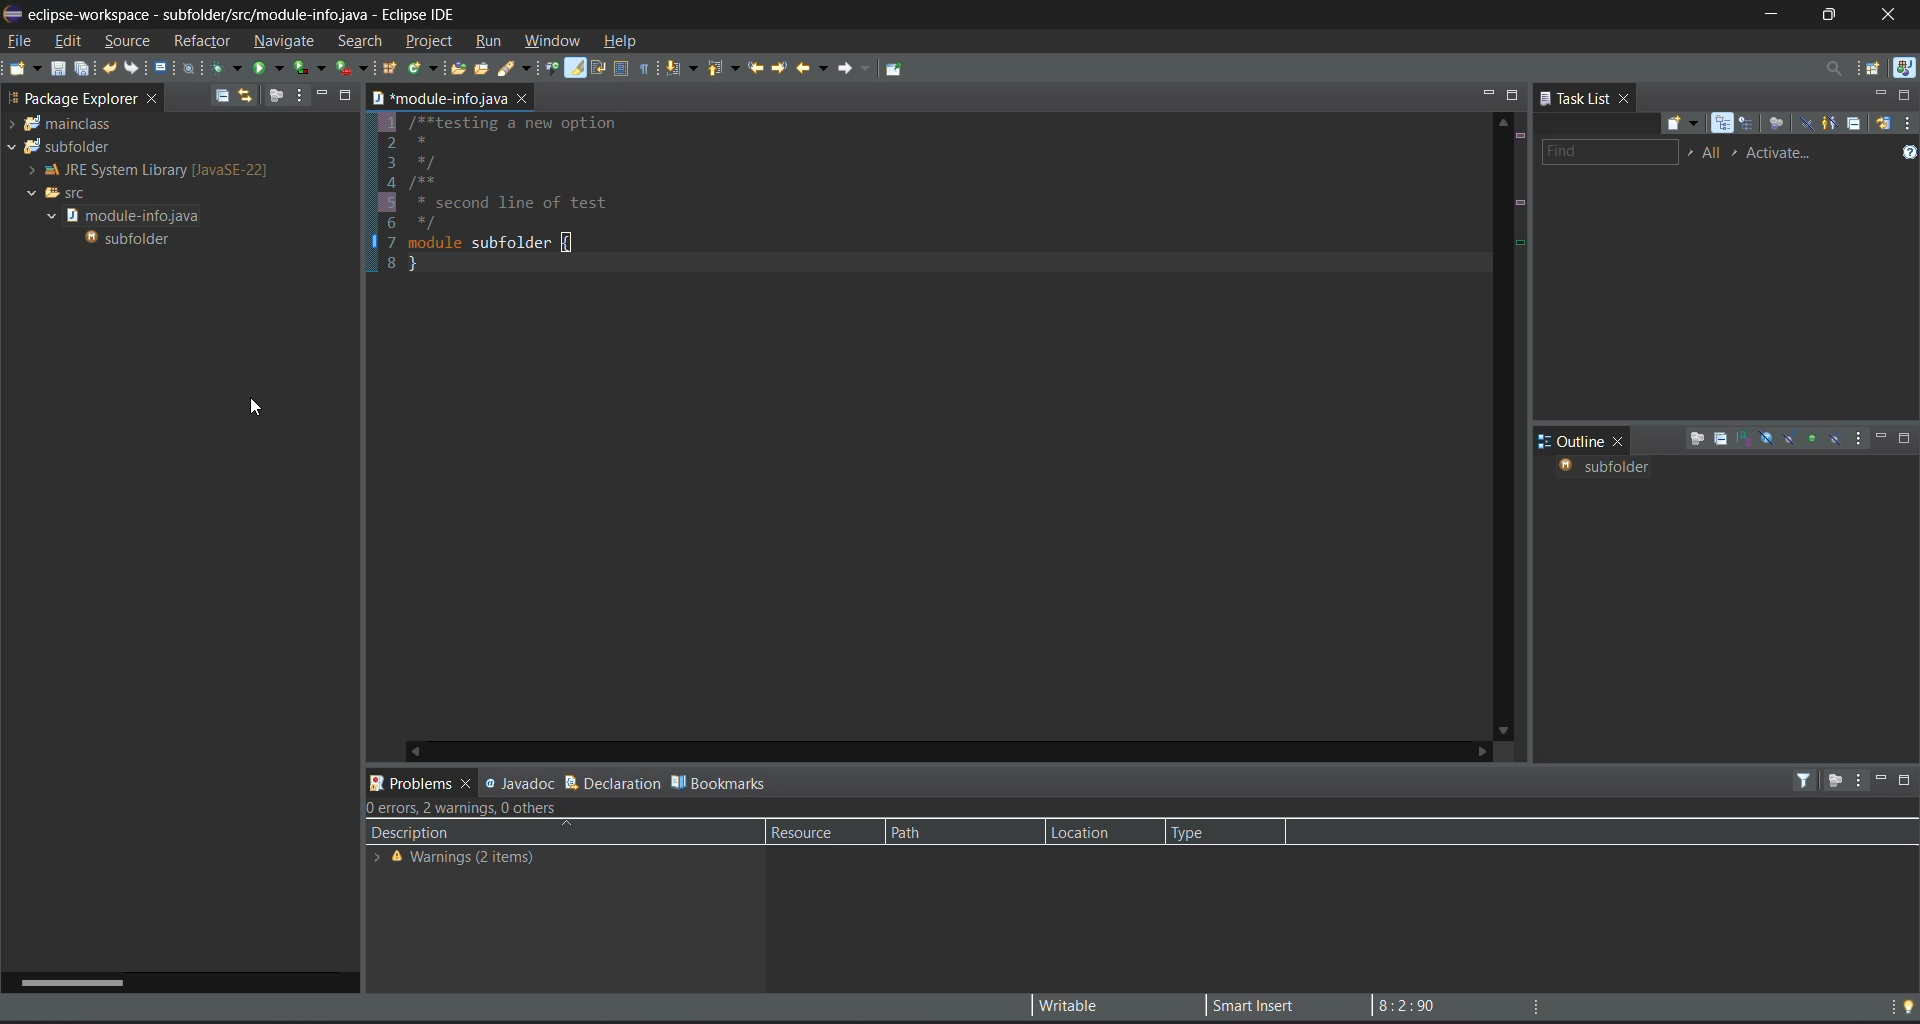  I want to click on declaration, so click(613, 780).